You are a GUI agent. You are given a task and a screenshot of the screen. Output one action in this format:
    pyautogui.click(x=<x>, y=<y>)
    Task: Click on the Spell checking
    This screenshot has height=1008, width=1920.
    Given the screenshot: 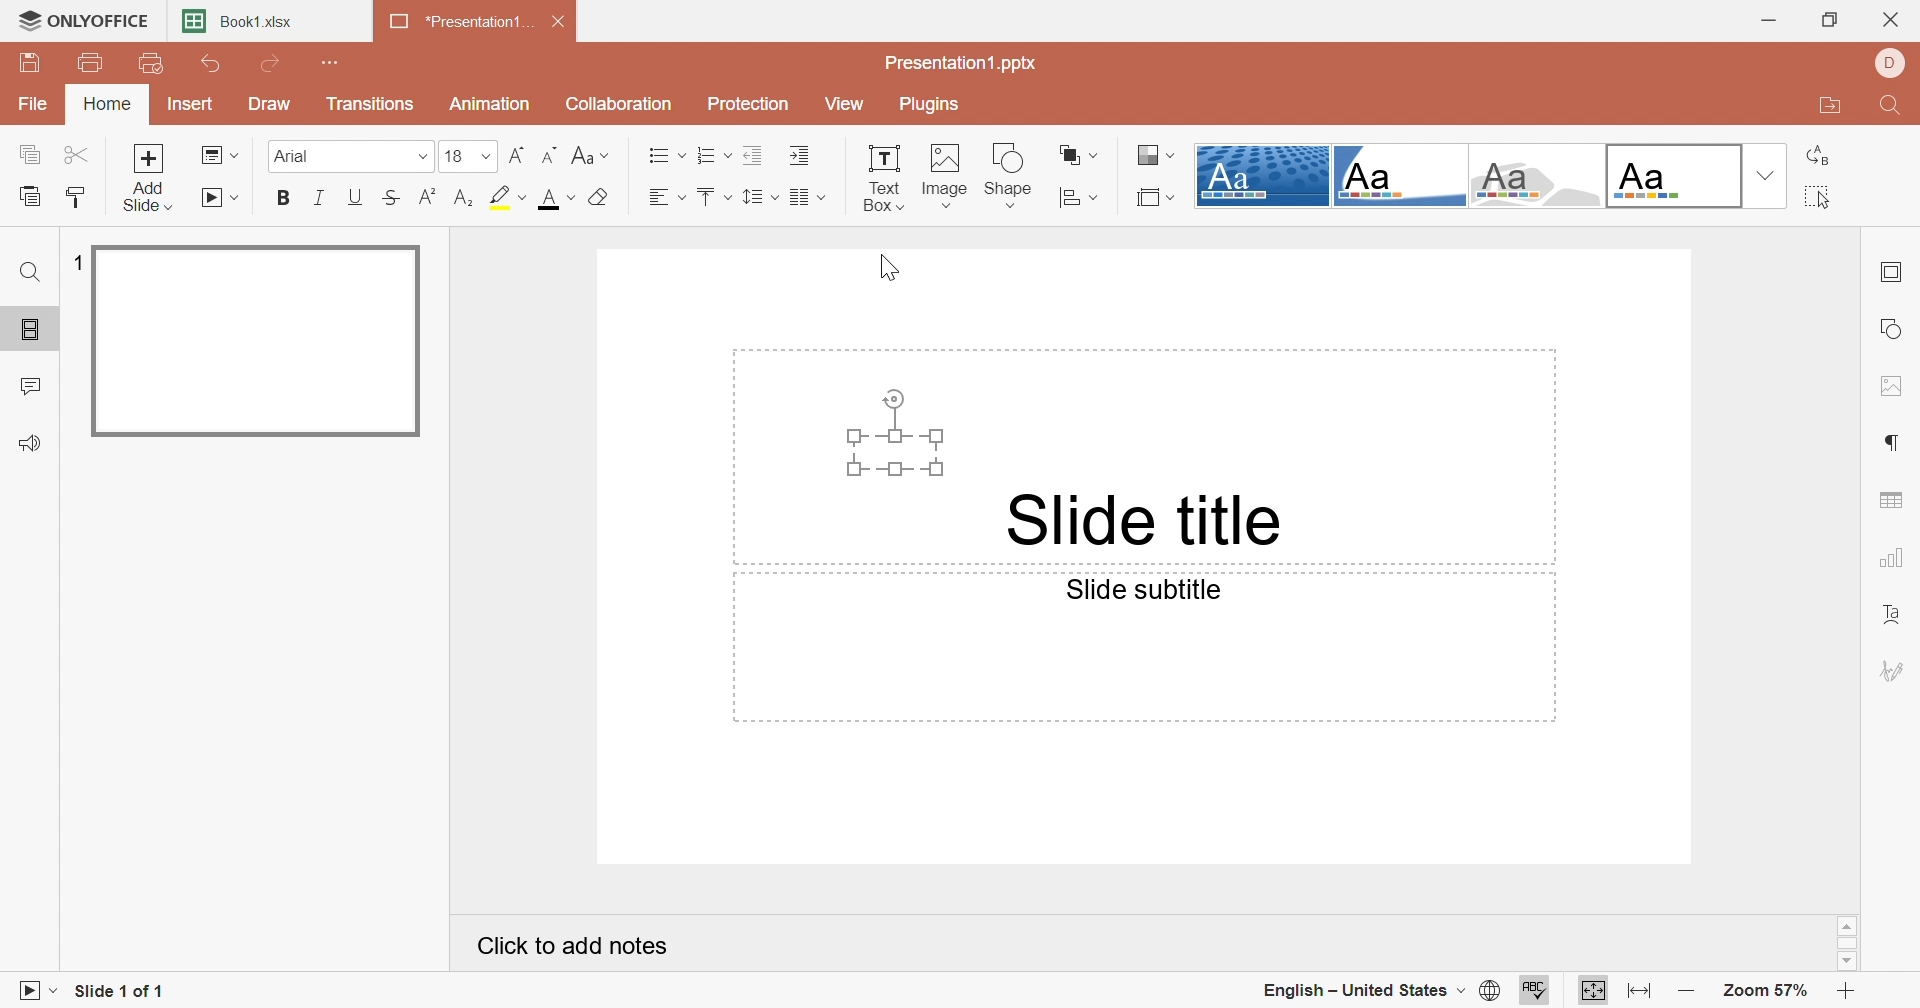 What is the action you would take?
    pyautogui.click(x=1535, y=990)
    